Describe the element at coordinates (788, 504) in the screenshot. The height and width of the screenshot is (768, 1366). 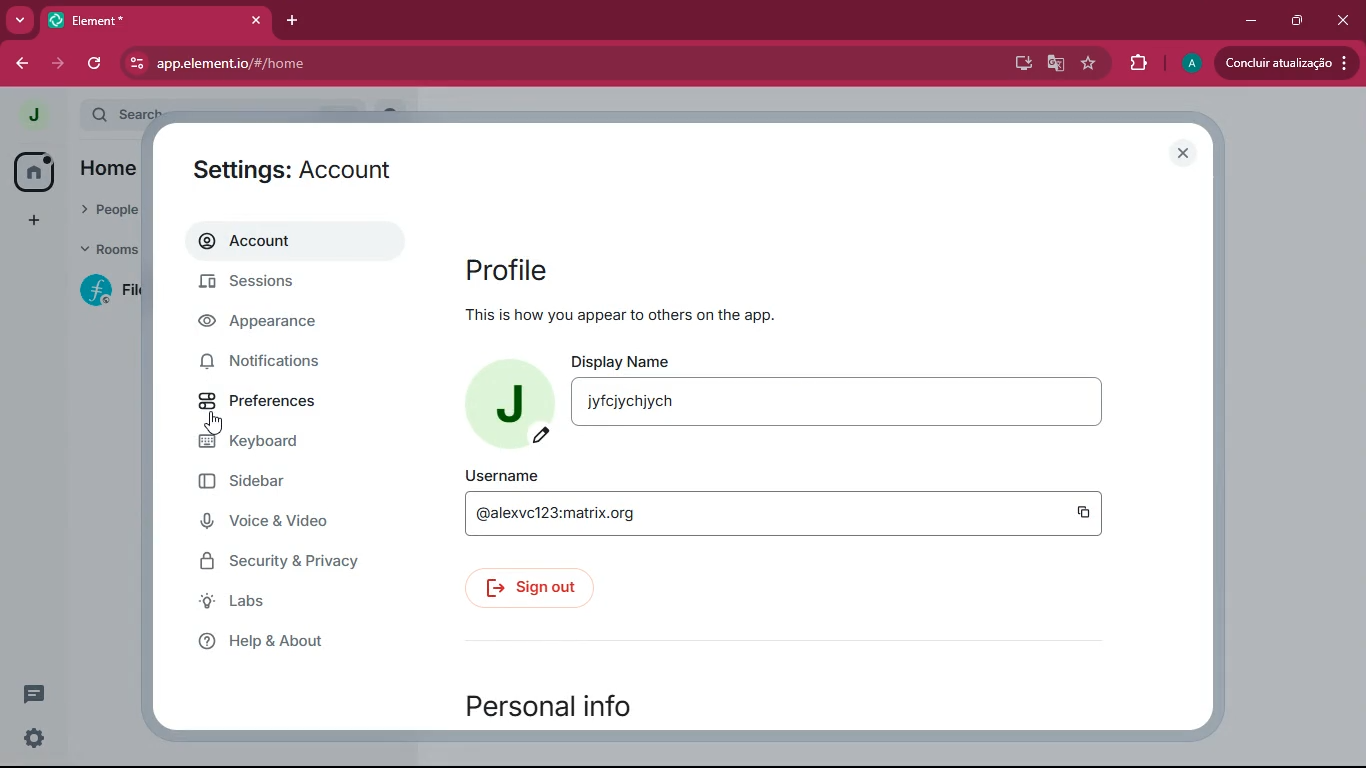
I see `username @alexvc123:matrix.org` at that location.